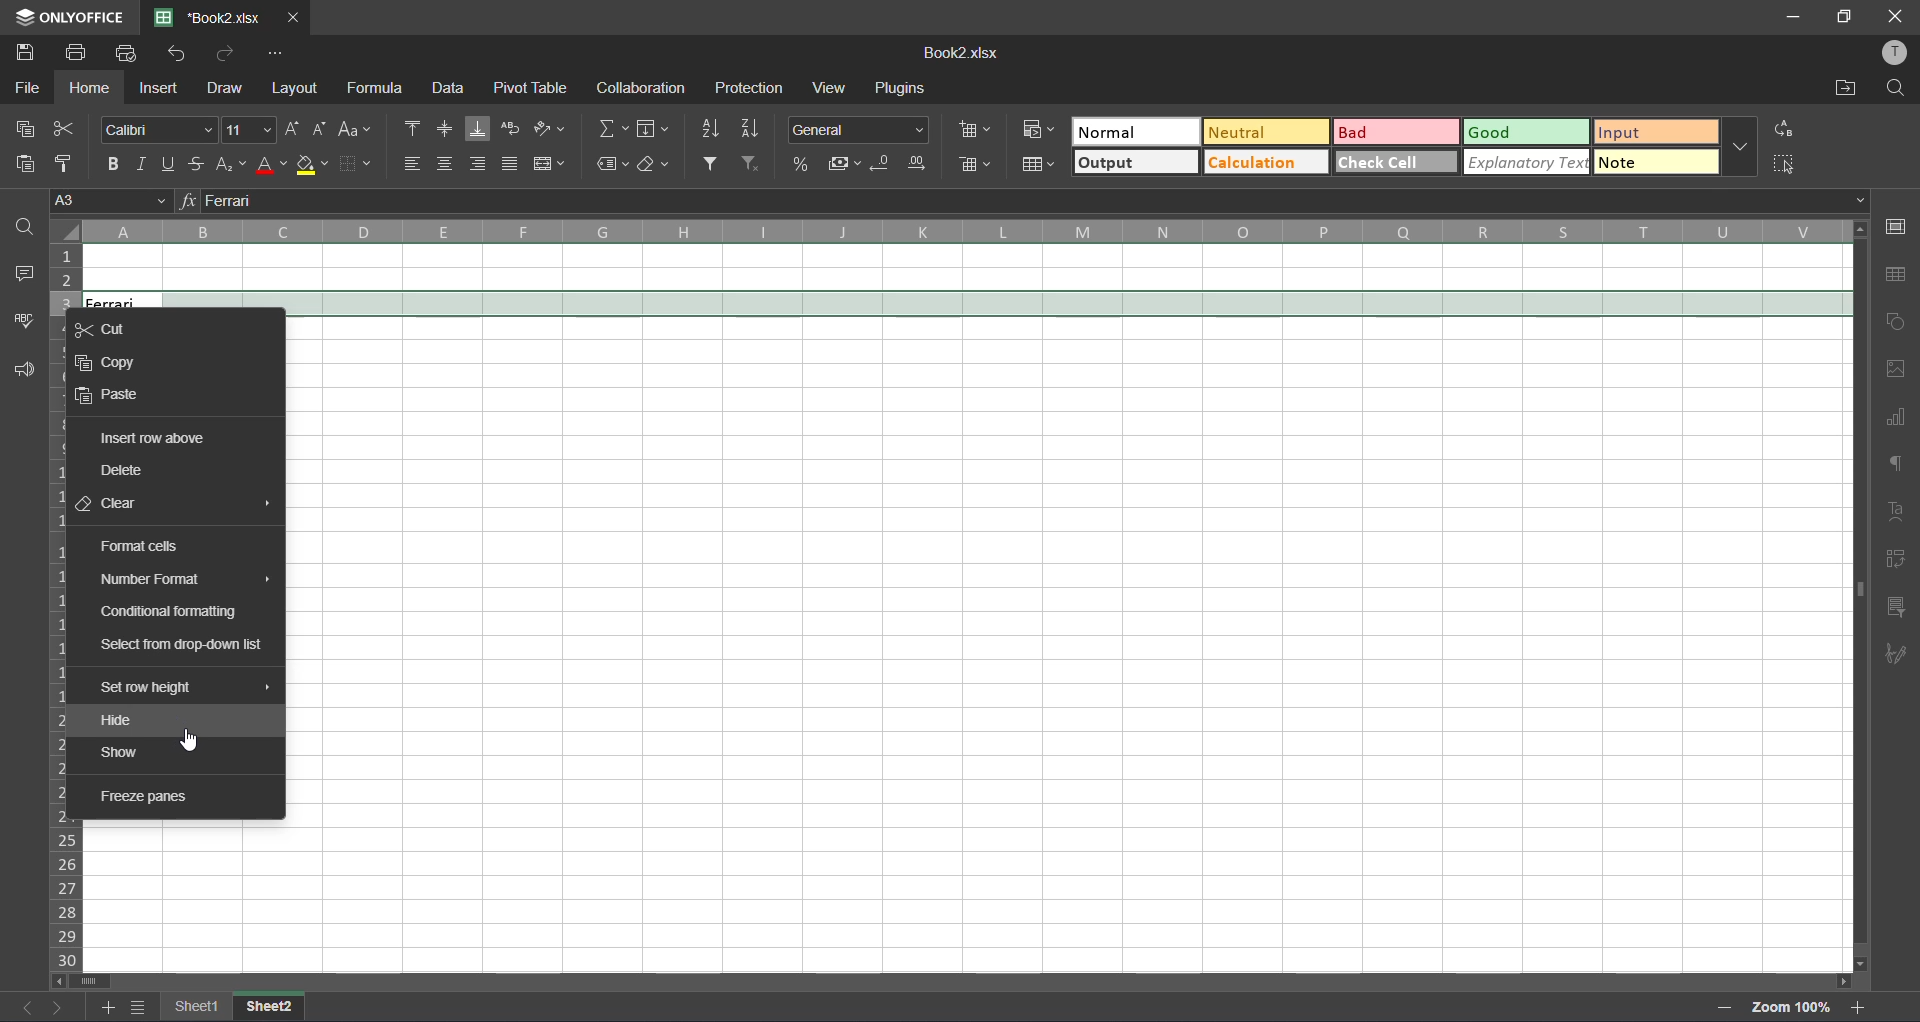 The image size is (1920, 1022). What do you see at coordinates (251, 127) in the screenshot?
I see `font size` at bounding box center [251, 127].